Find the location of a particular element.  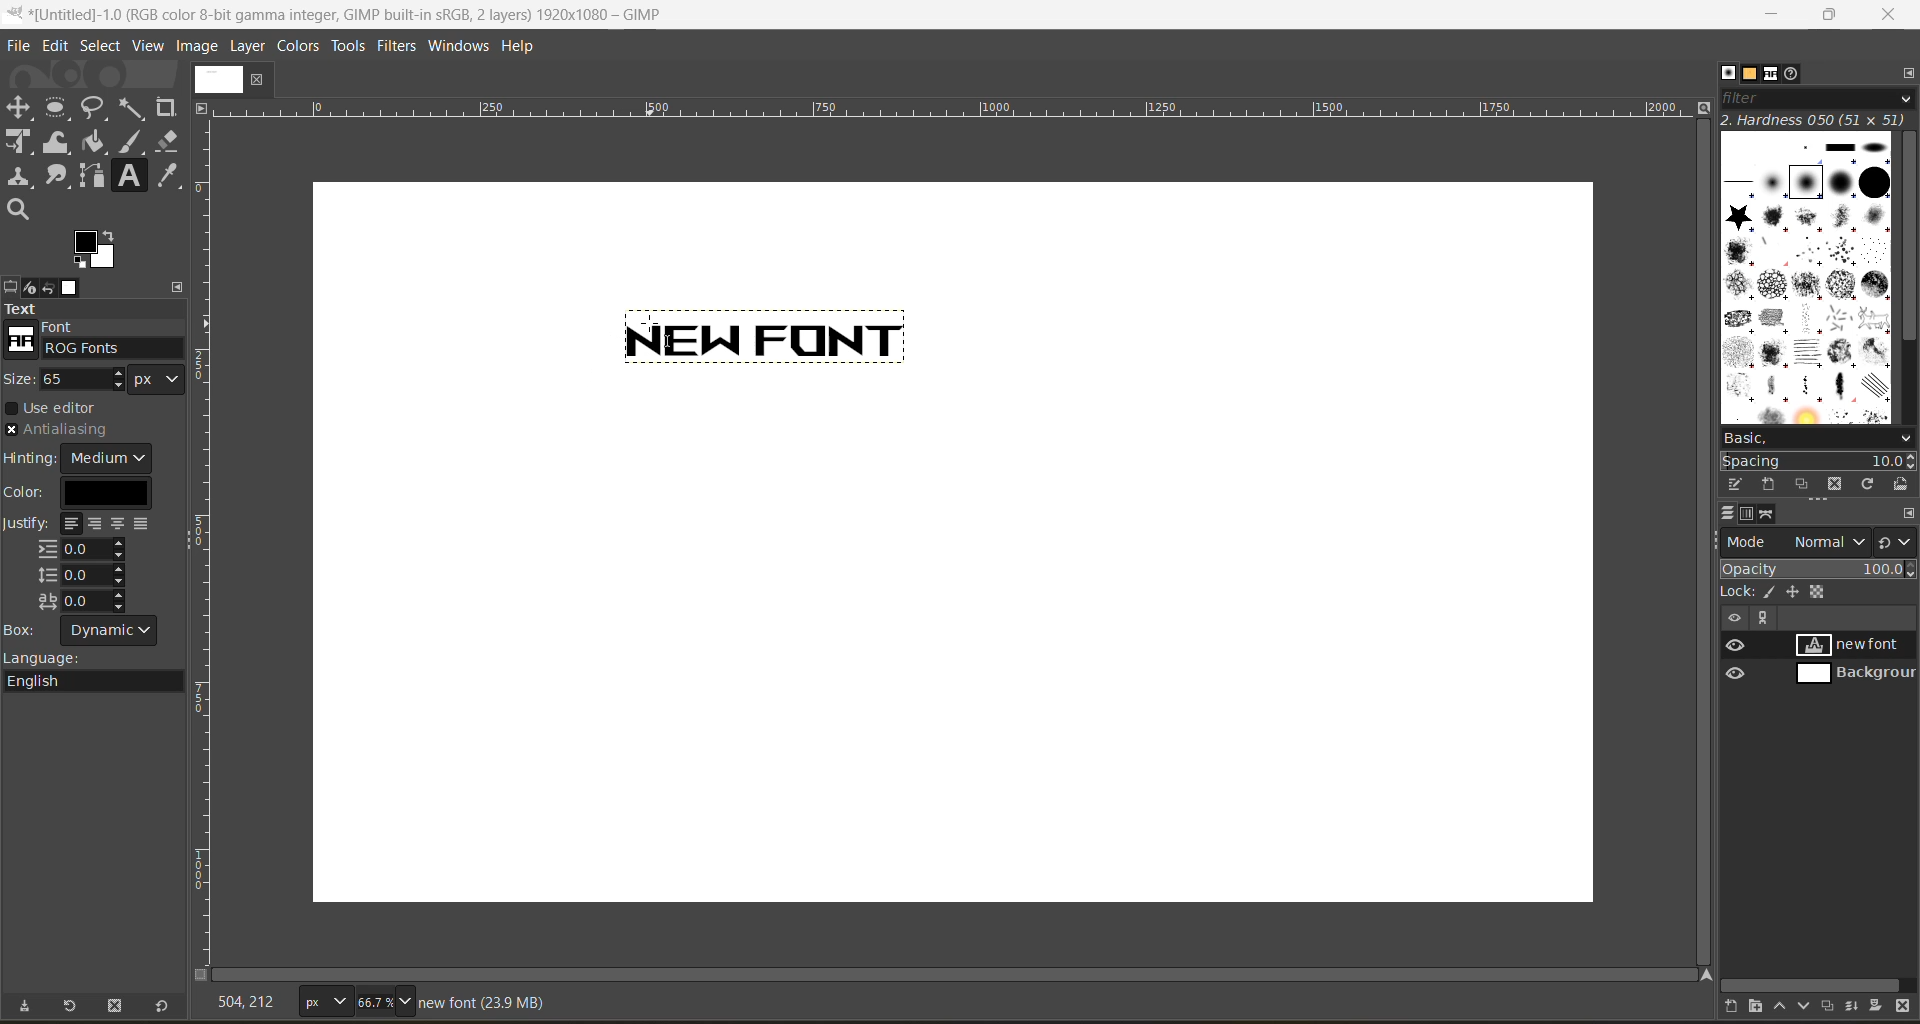

edit this brush is located at coordinates (1739, 481).